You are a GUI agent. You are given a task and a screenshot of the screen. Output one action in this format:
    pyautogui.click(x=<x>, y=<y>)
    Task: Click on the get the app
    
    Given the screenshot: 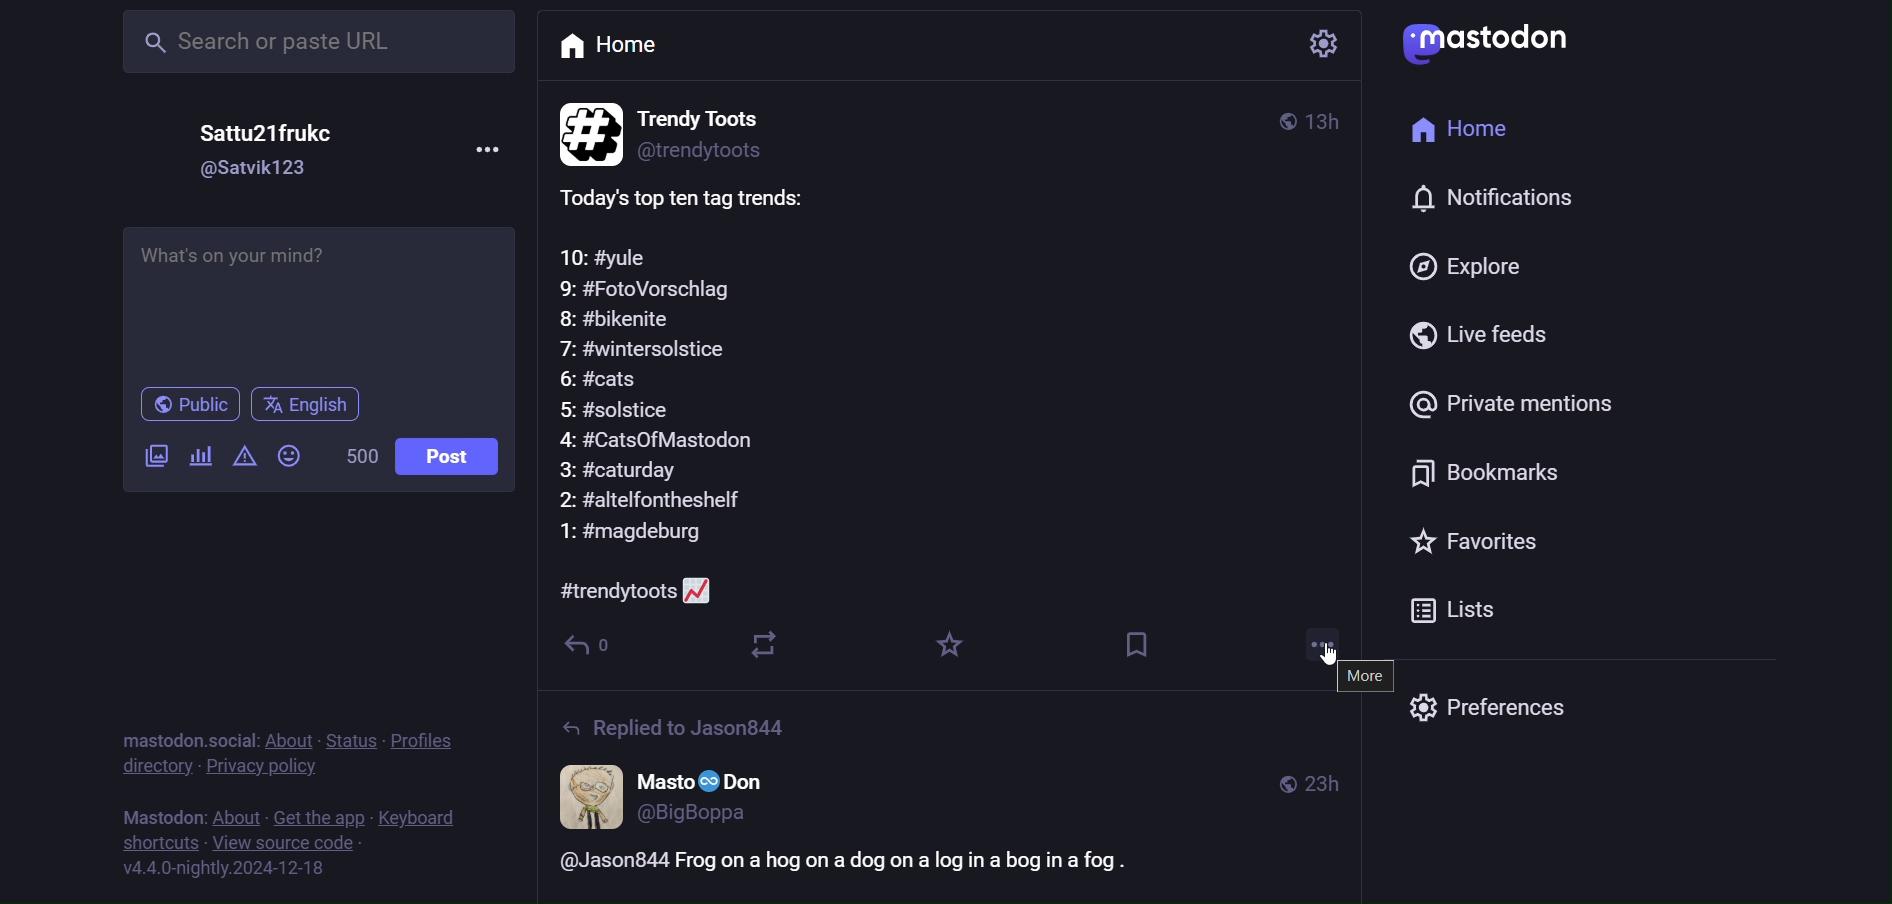 What is the action you would take?
    pyautogui.click(x=318, y=813)
    